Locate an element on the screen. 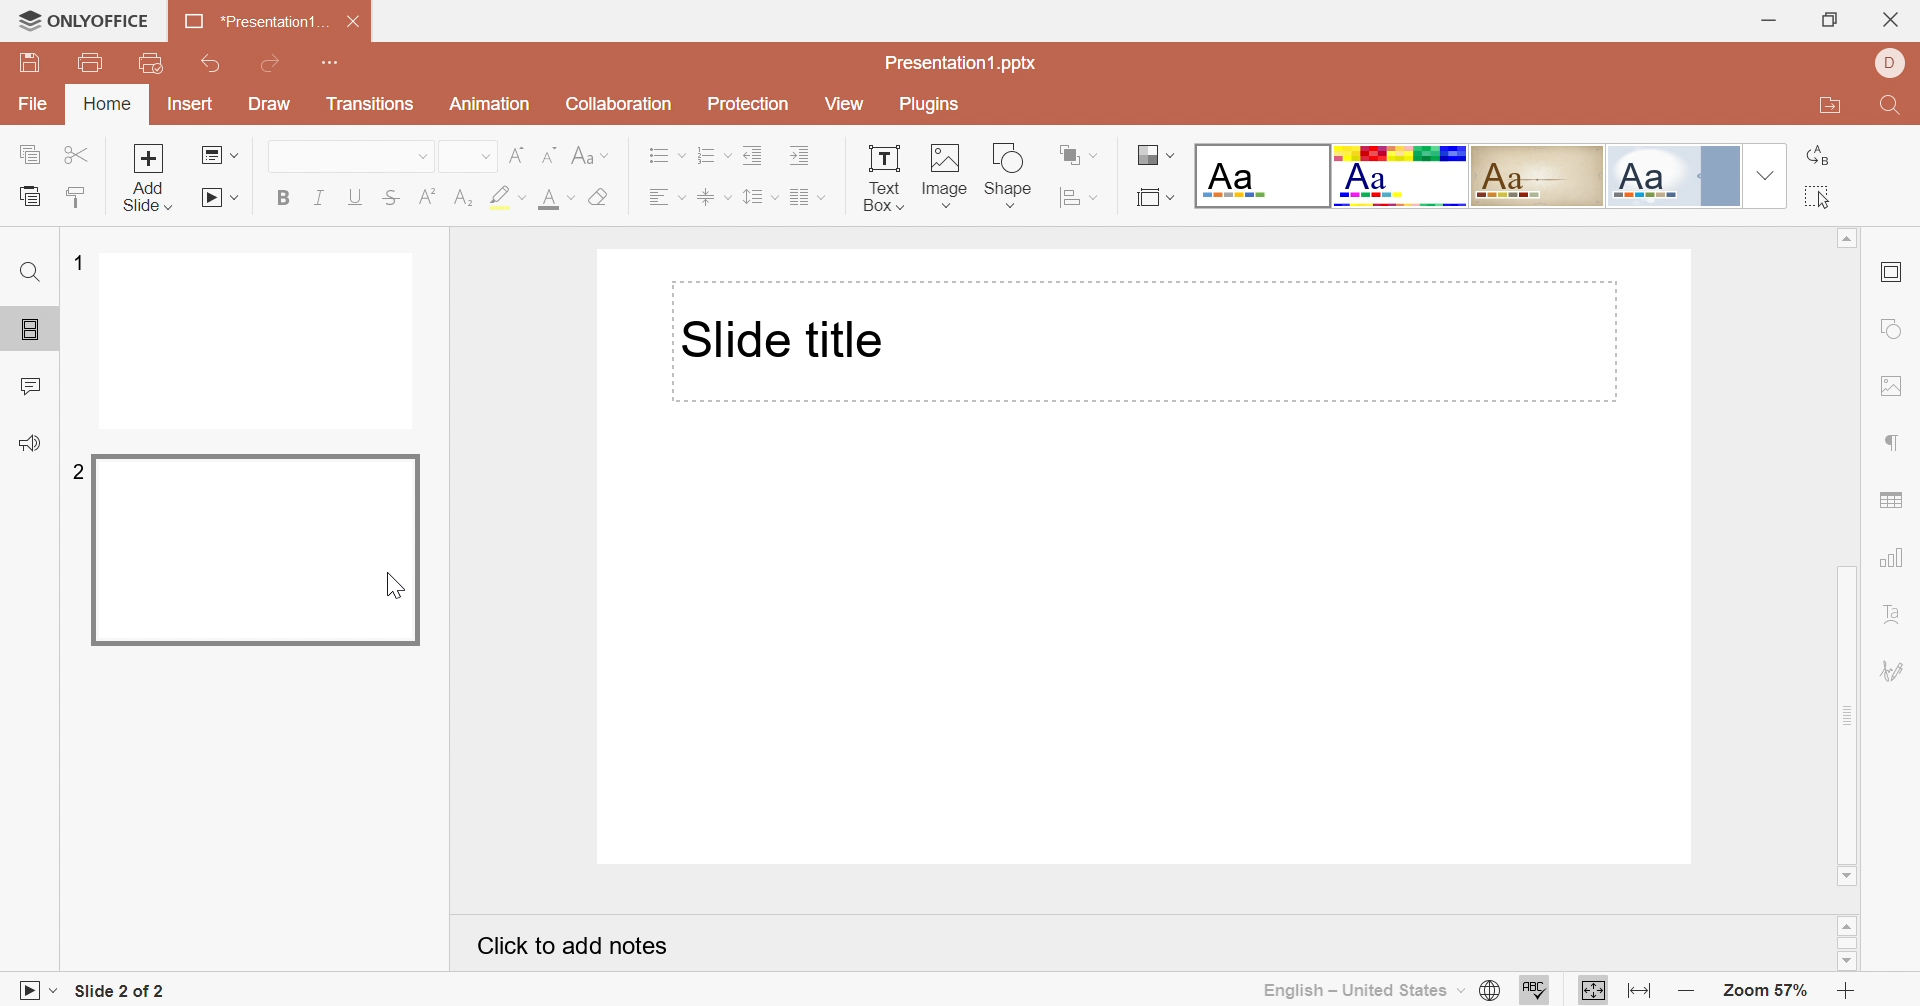 The image size is (1920, 1006). Select all is located at coordinates (1816, 196).